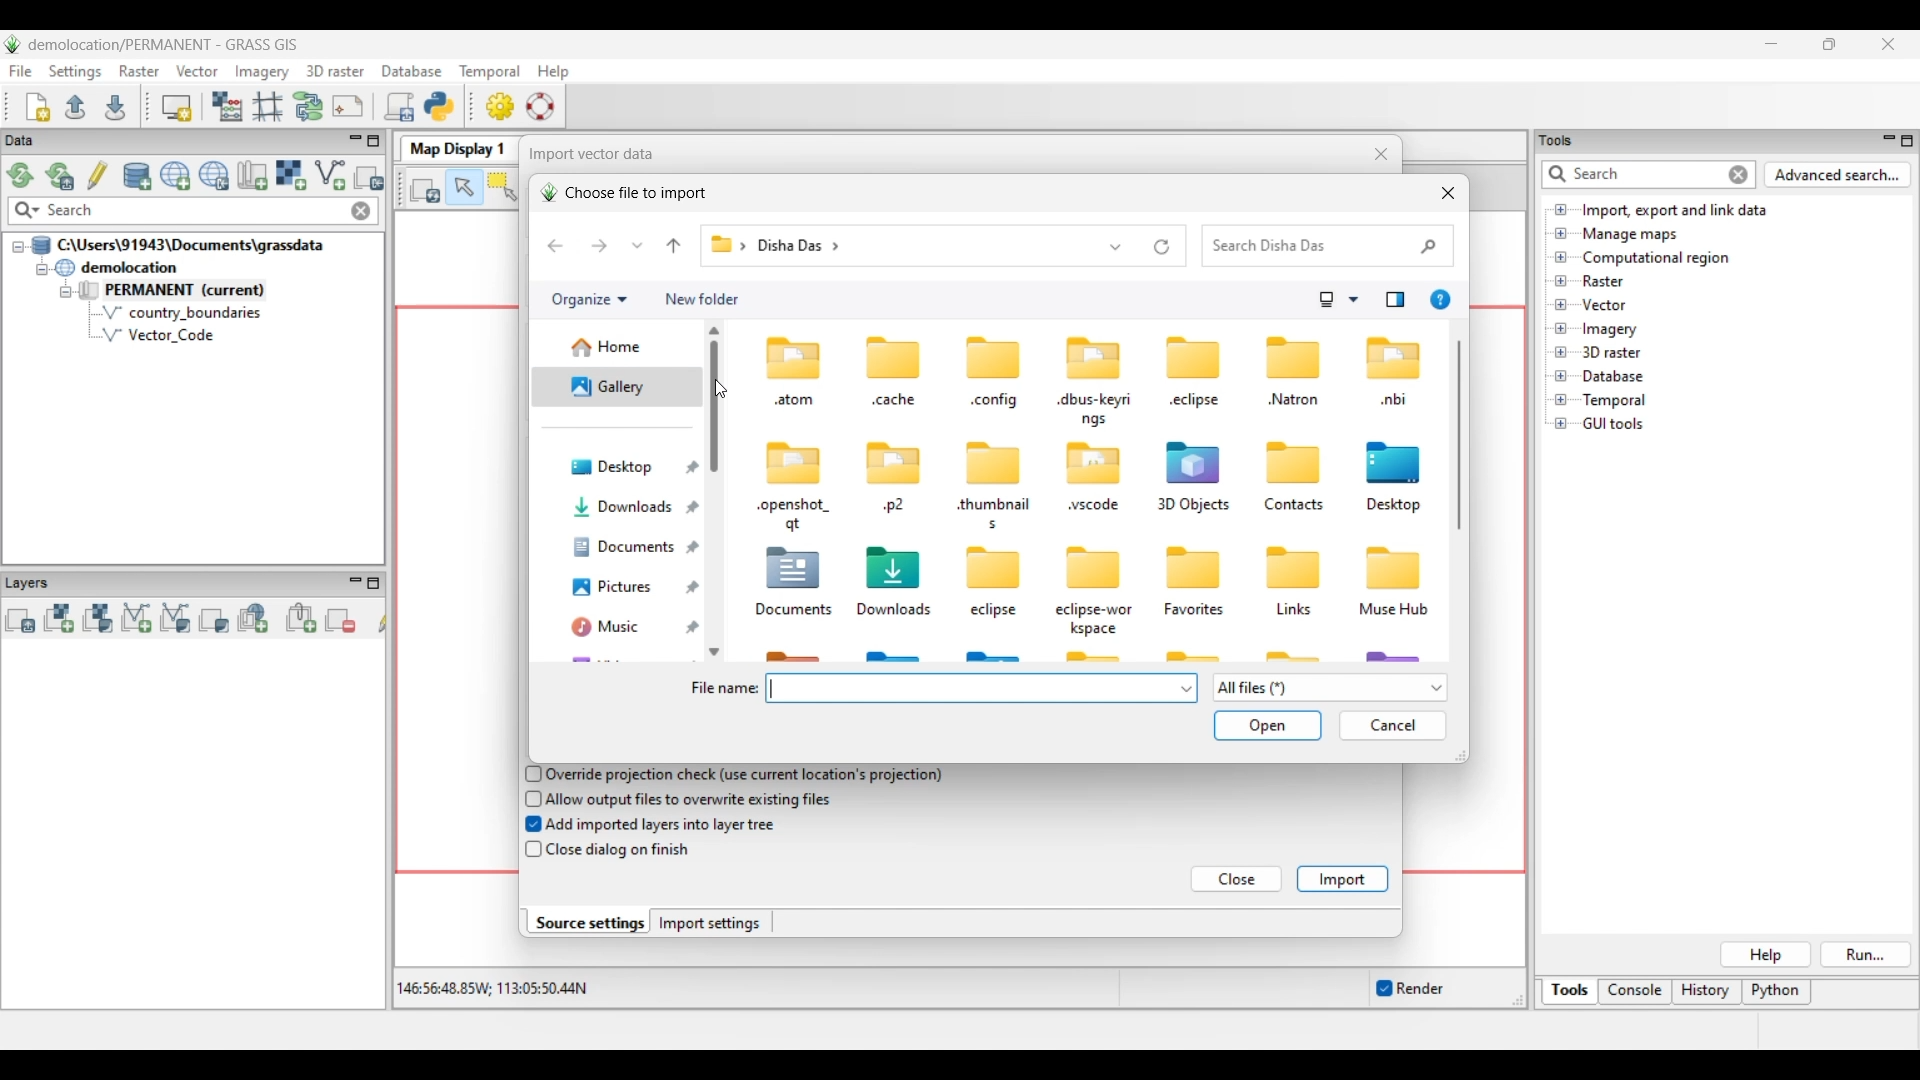  I want to click on Natron, so click(1293, 399).